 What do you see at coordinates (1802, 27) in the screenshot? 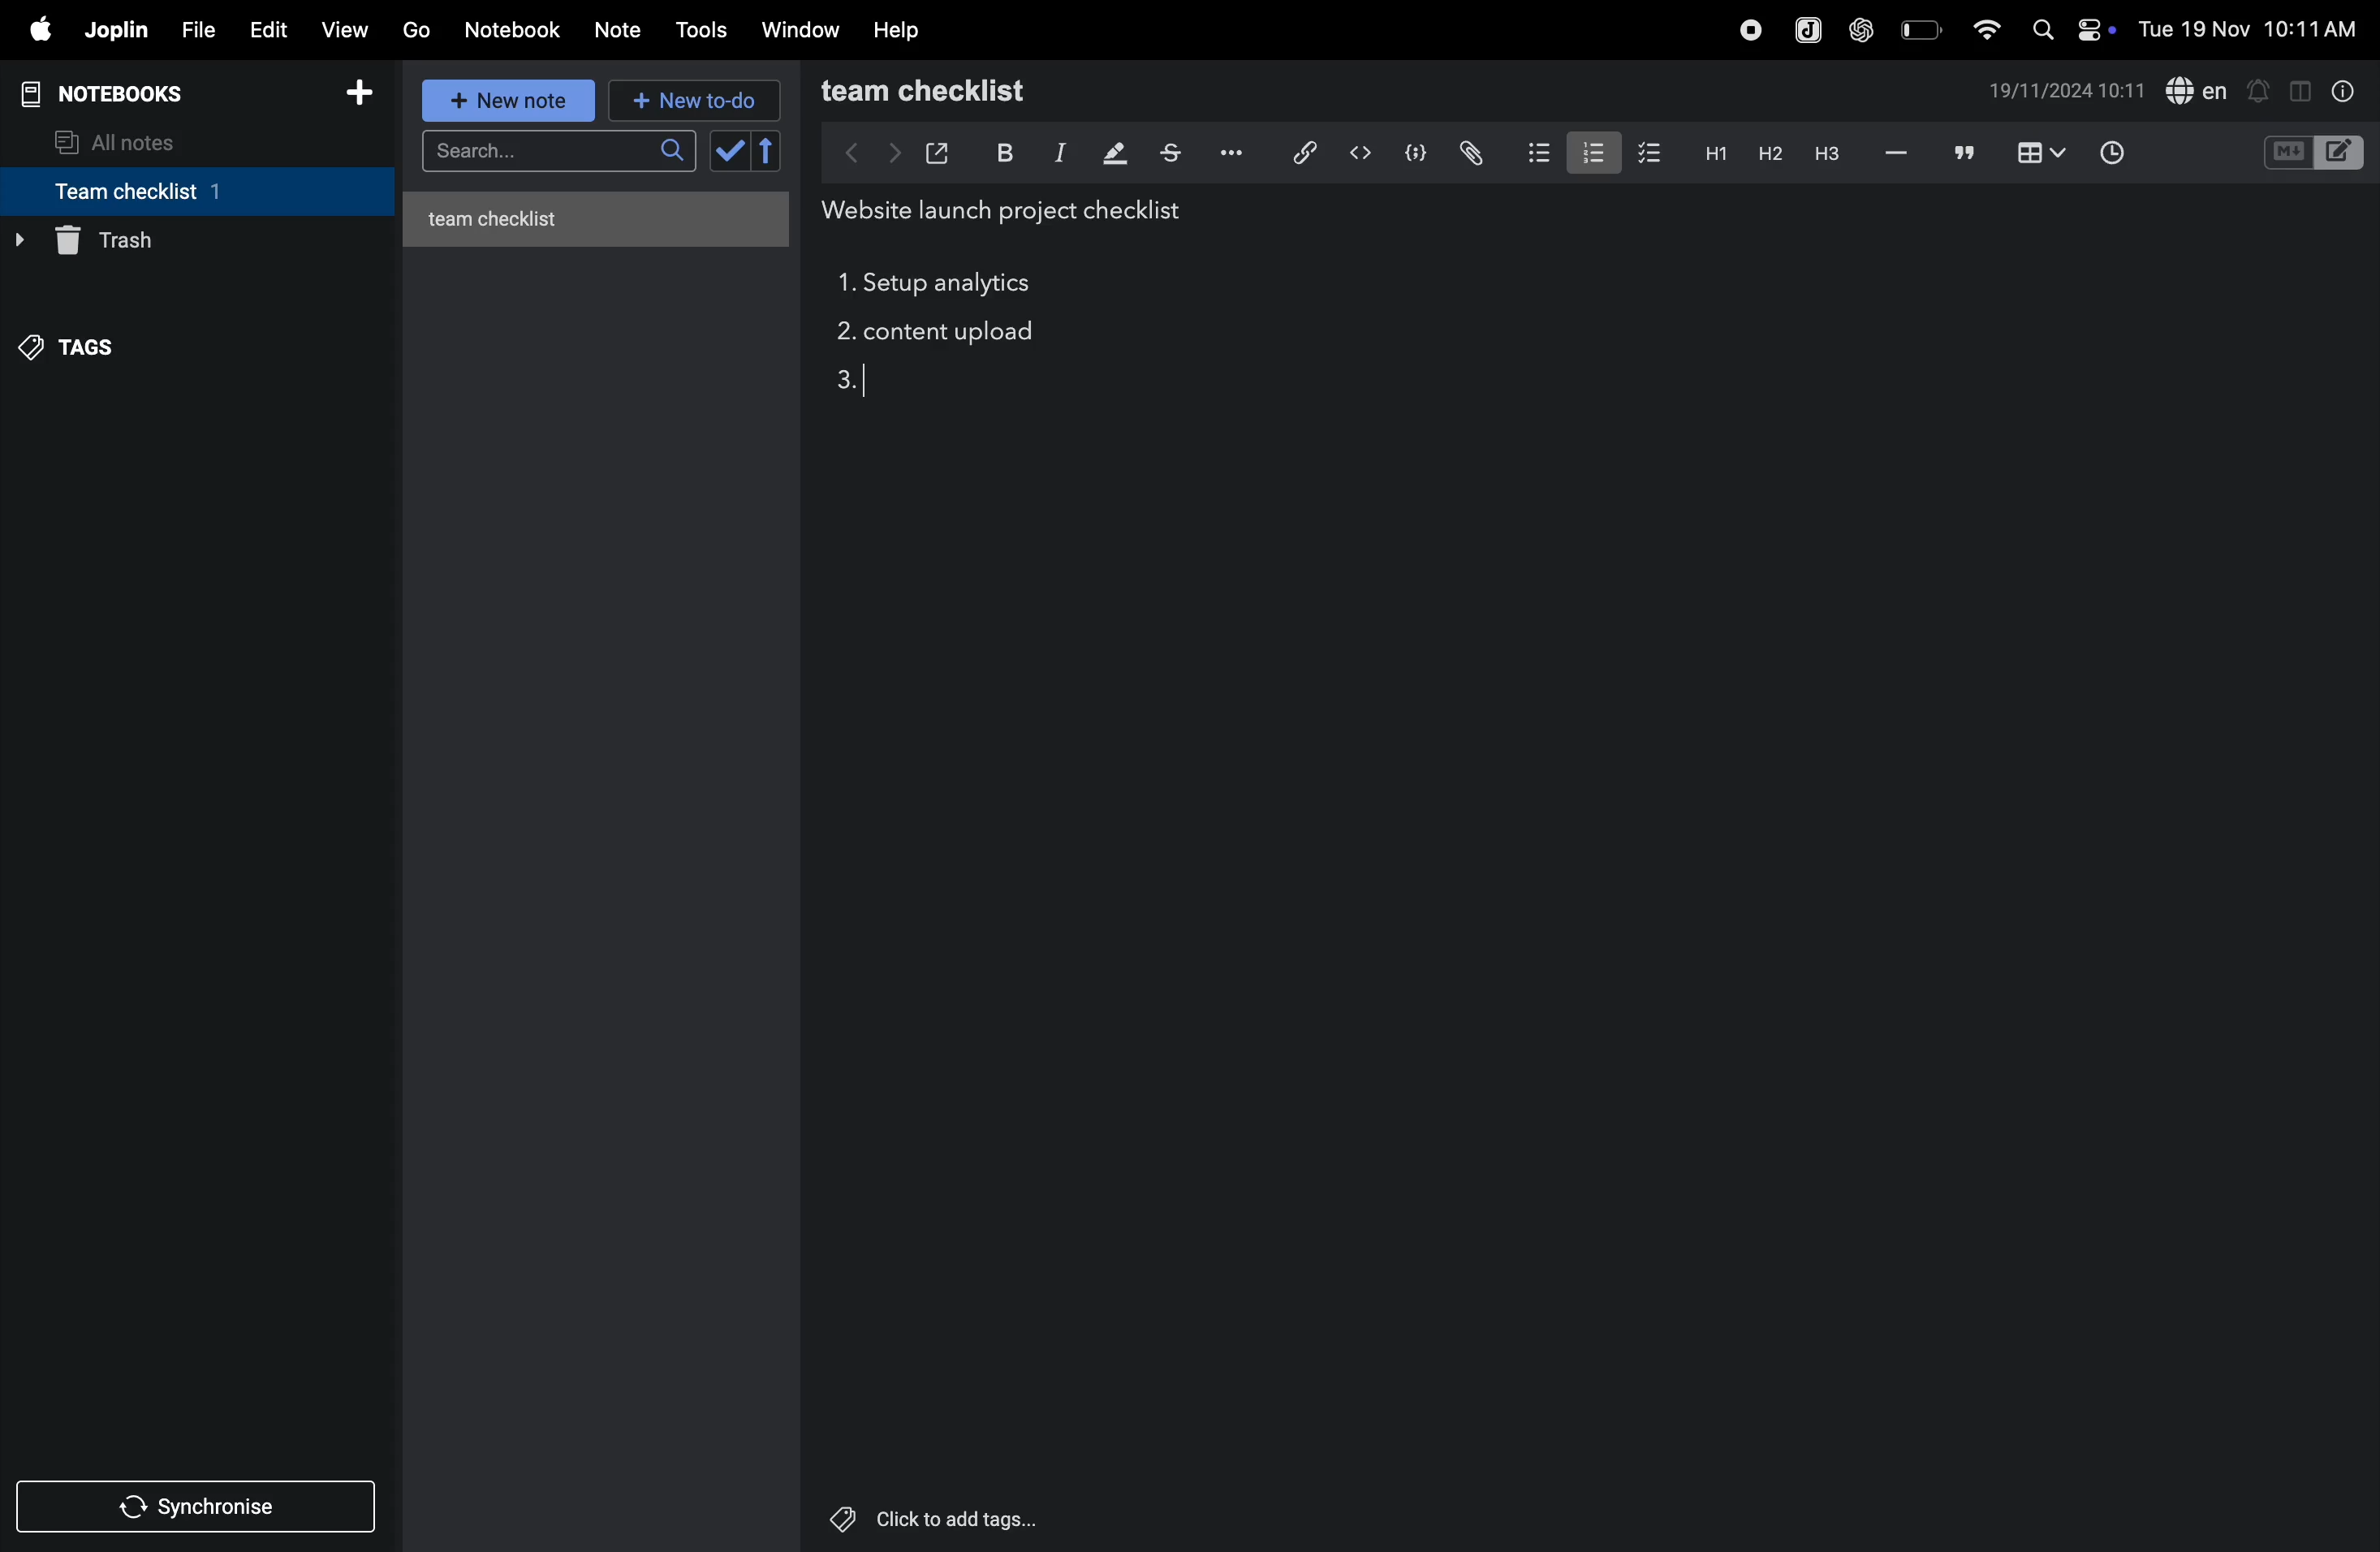
I see `joplin` at bounding box center [1802, 27].